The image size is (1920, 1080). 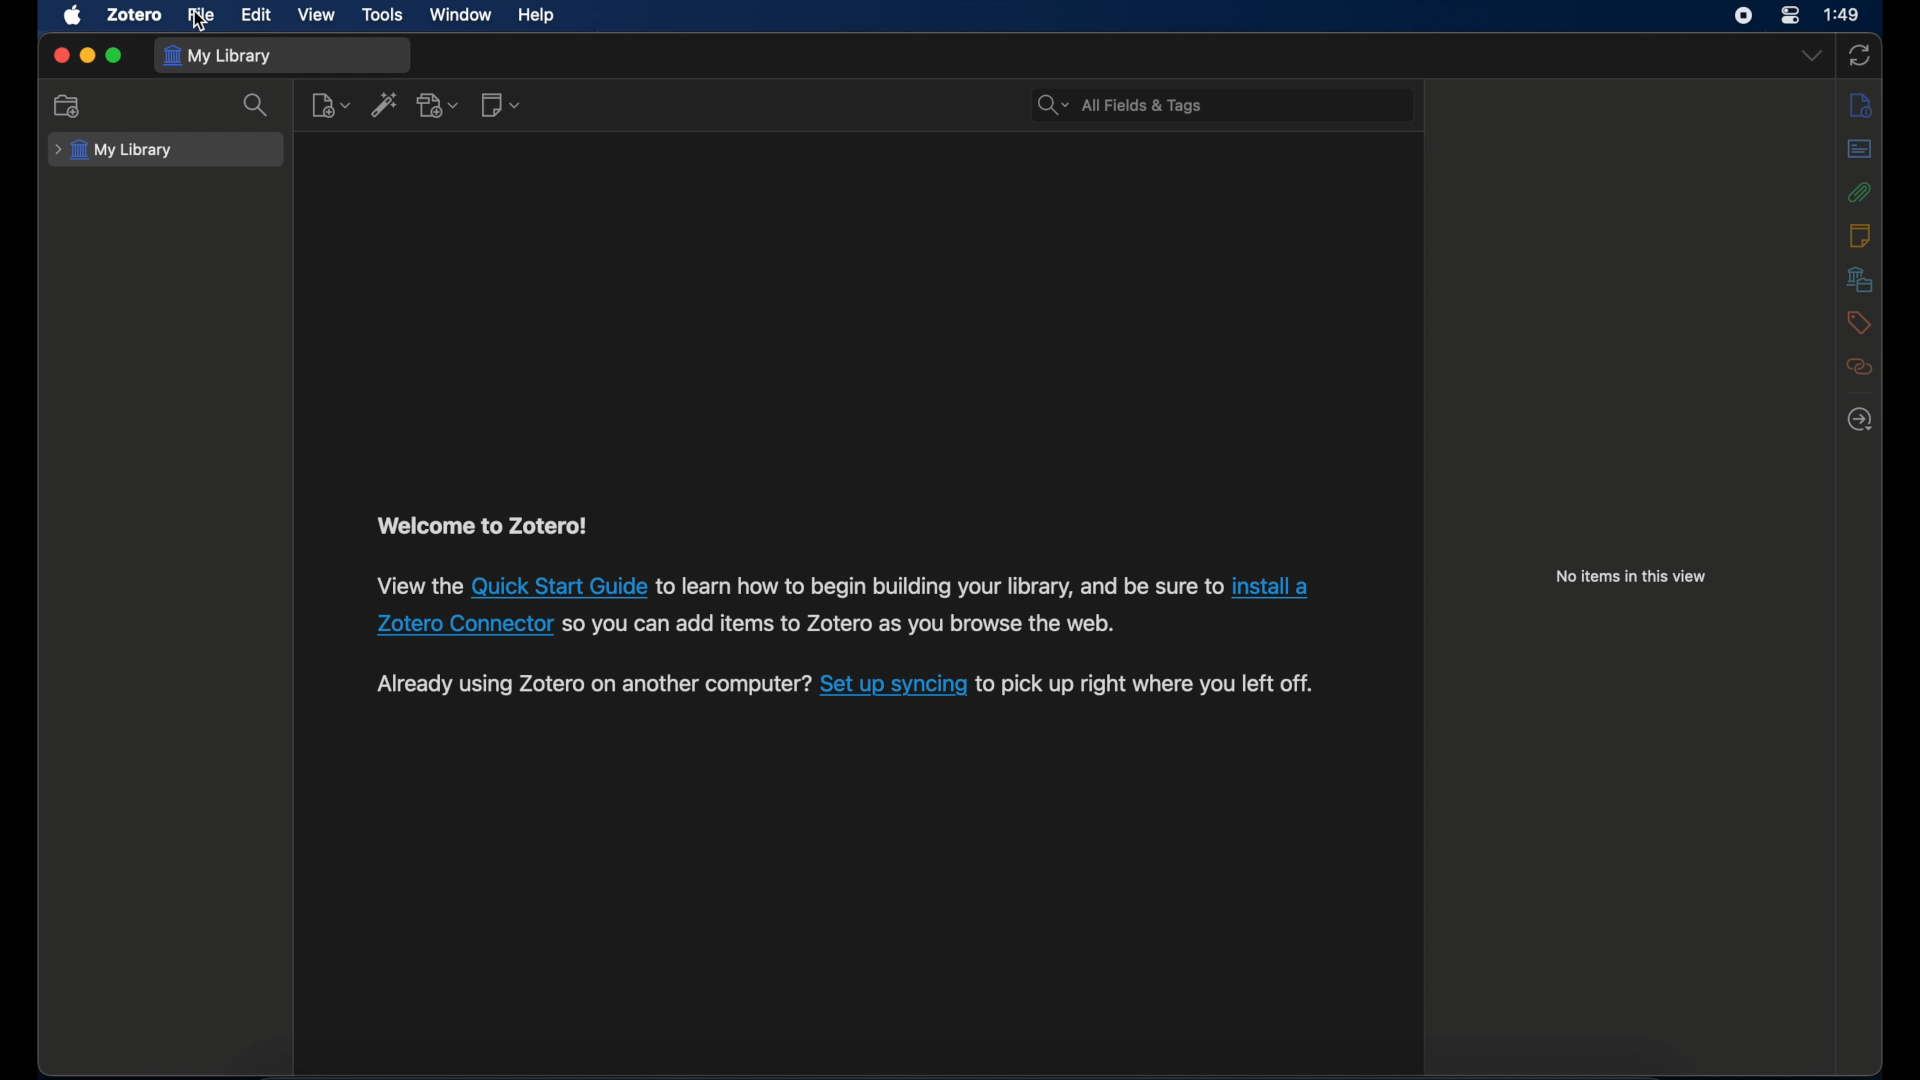 I want to click on dropdown, so click(x=1813, y=56).